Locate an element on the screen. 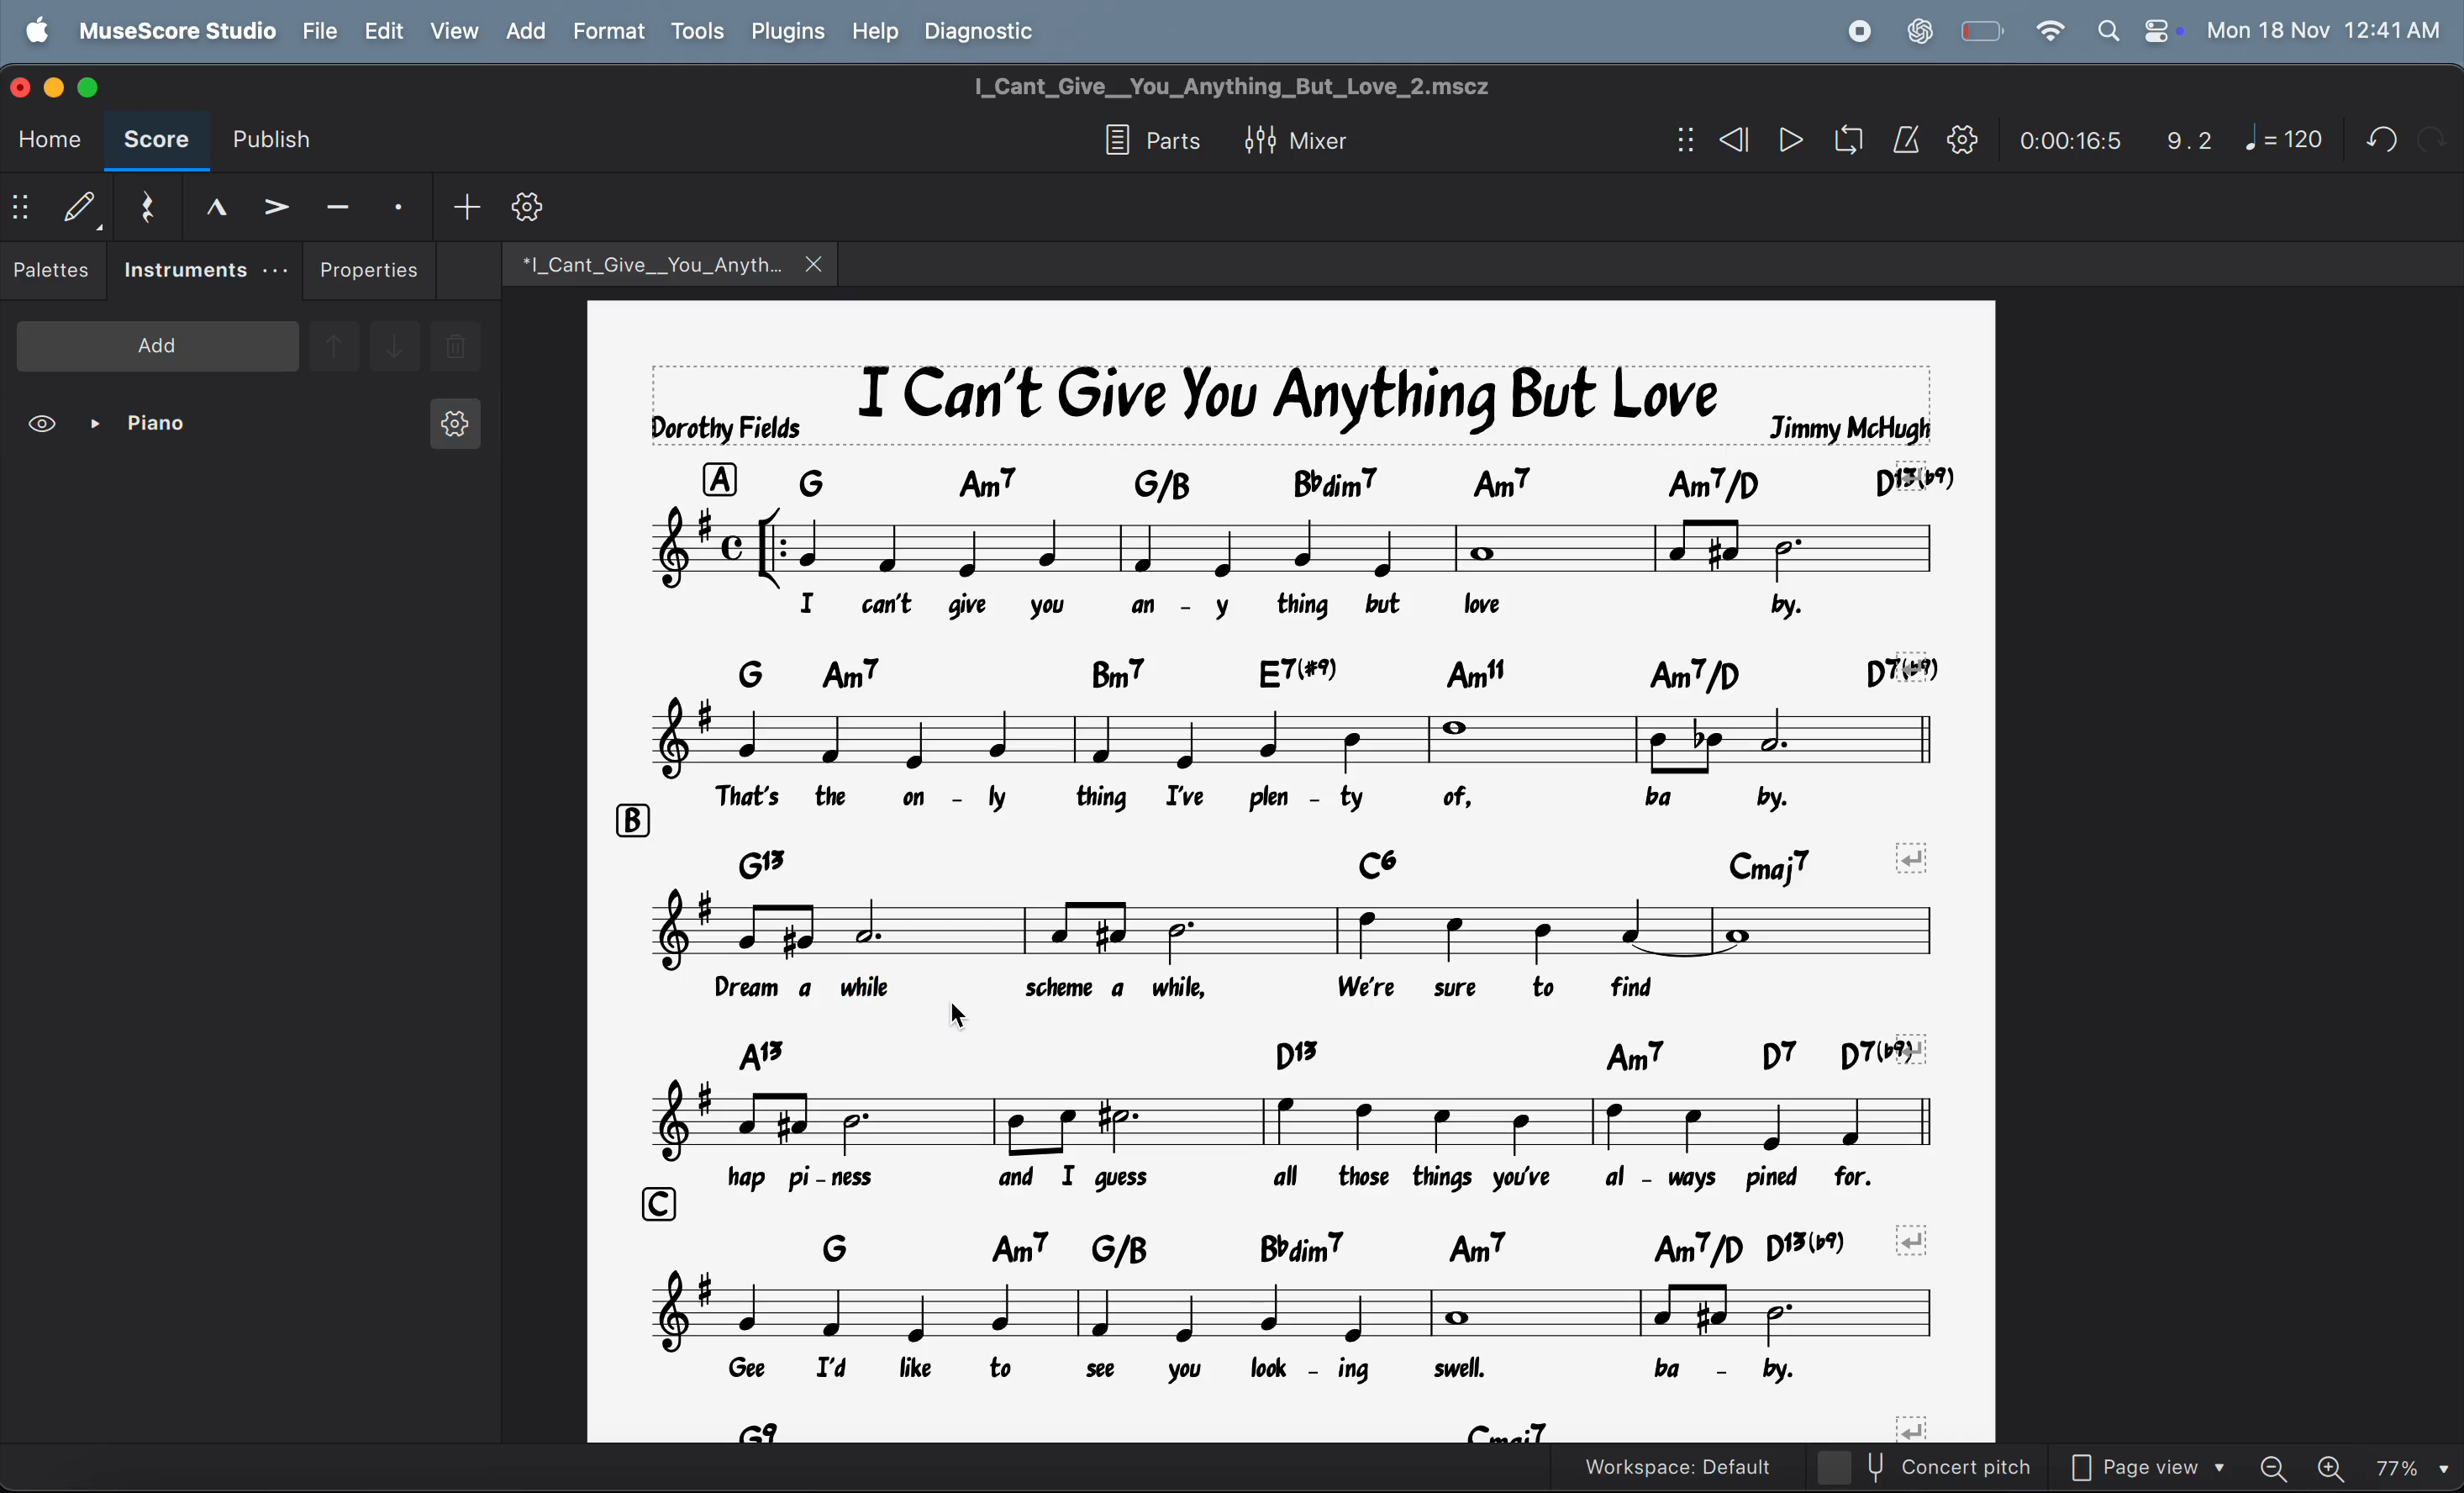 This screenshot has width=2464, height=1493. help is located at coordinates (874, 32).